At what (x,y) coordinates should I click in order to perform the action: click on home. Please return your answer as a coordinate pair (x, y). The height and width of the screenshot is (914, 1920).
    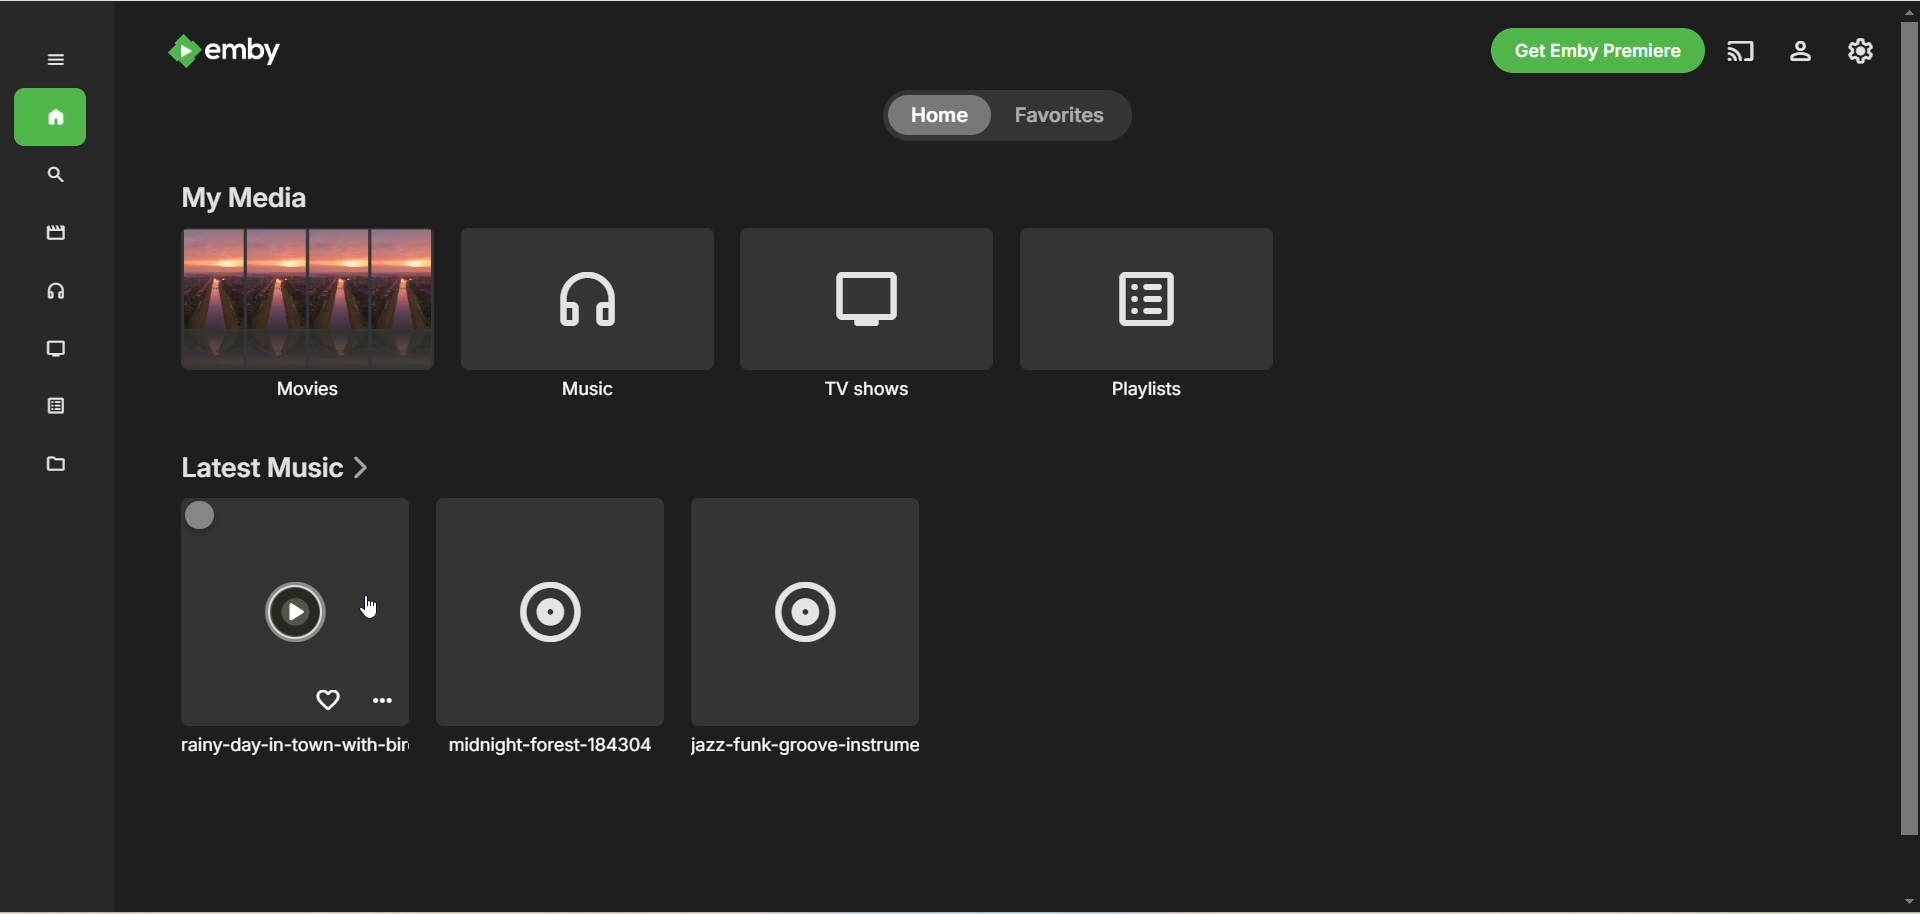
    Looking at the image, I should click on (55, 118).